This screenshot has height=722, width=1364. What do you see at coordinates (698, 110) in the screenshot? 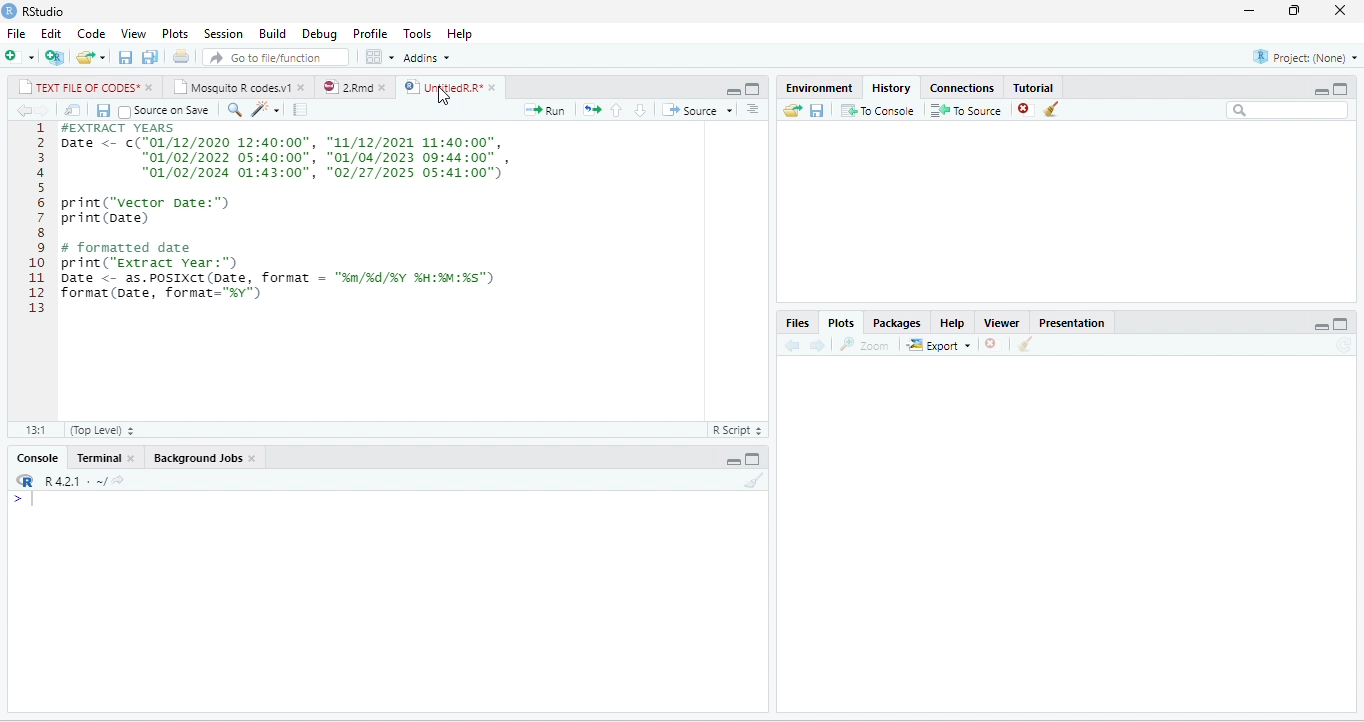
I see `Source` at bounding box center [698, 110].